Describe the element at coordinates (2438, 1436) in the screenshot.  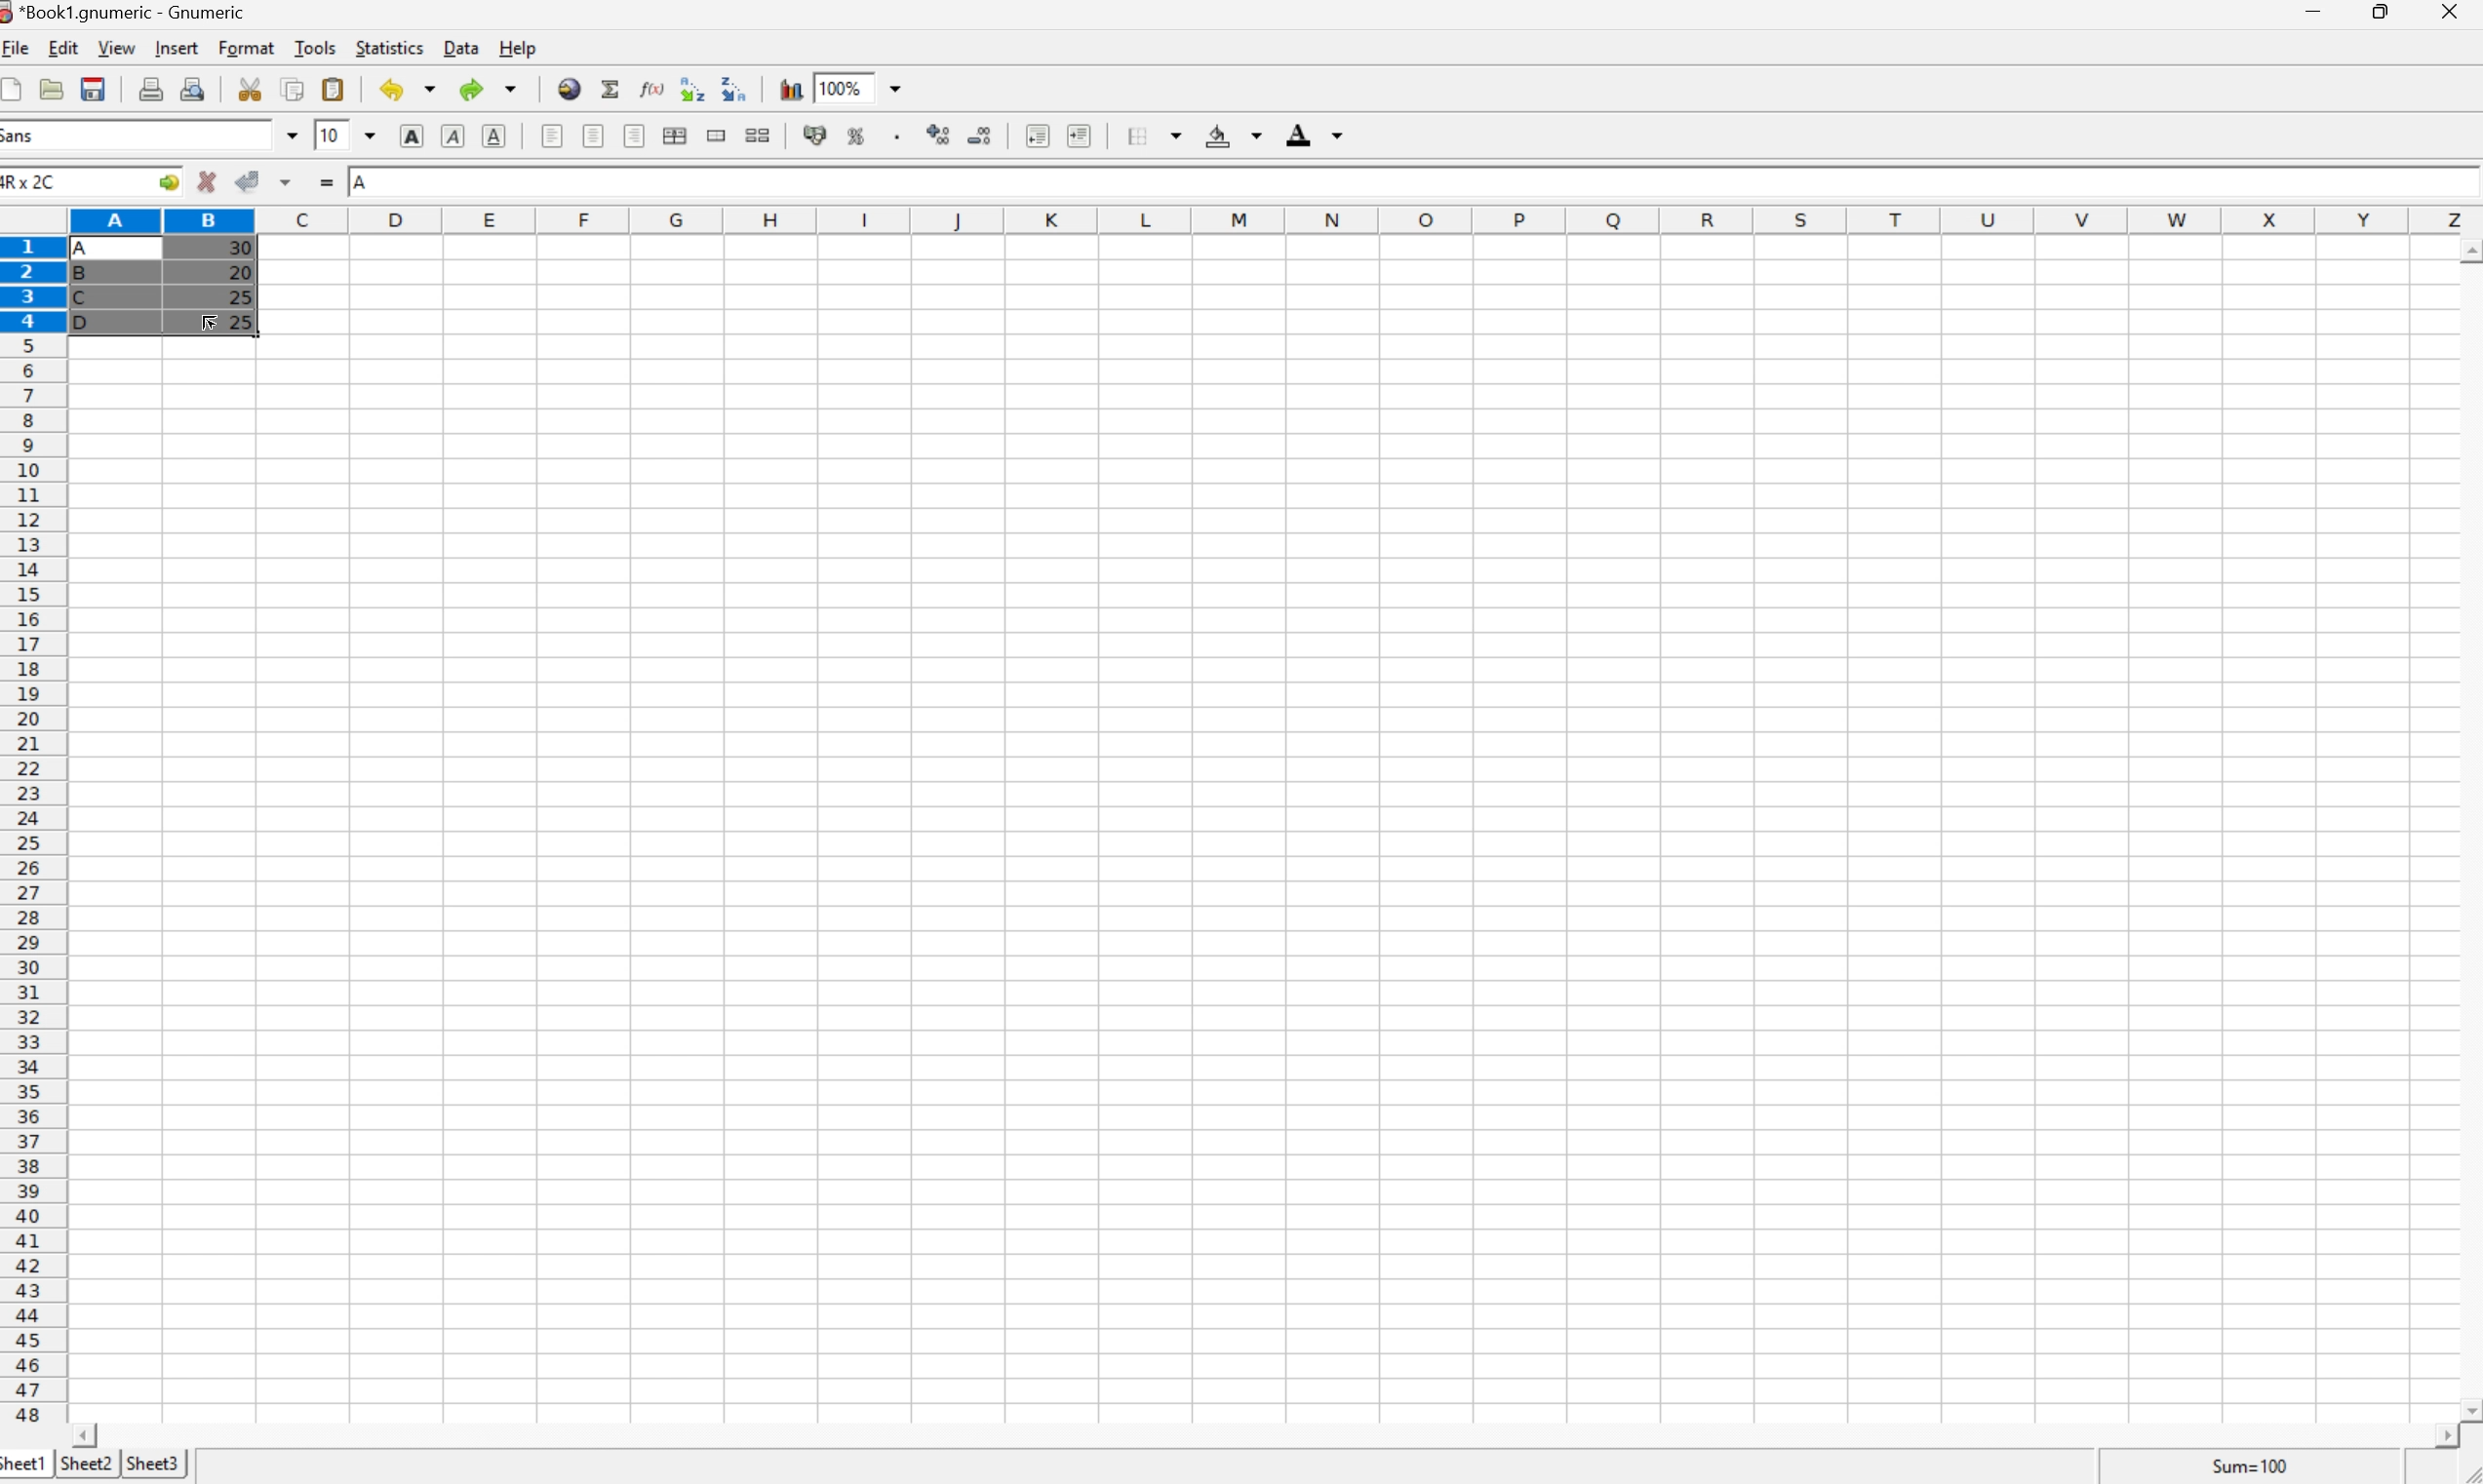
I see `Scroll Right` at that location.